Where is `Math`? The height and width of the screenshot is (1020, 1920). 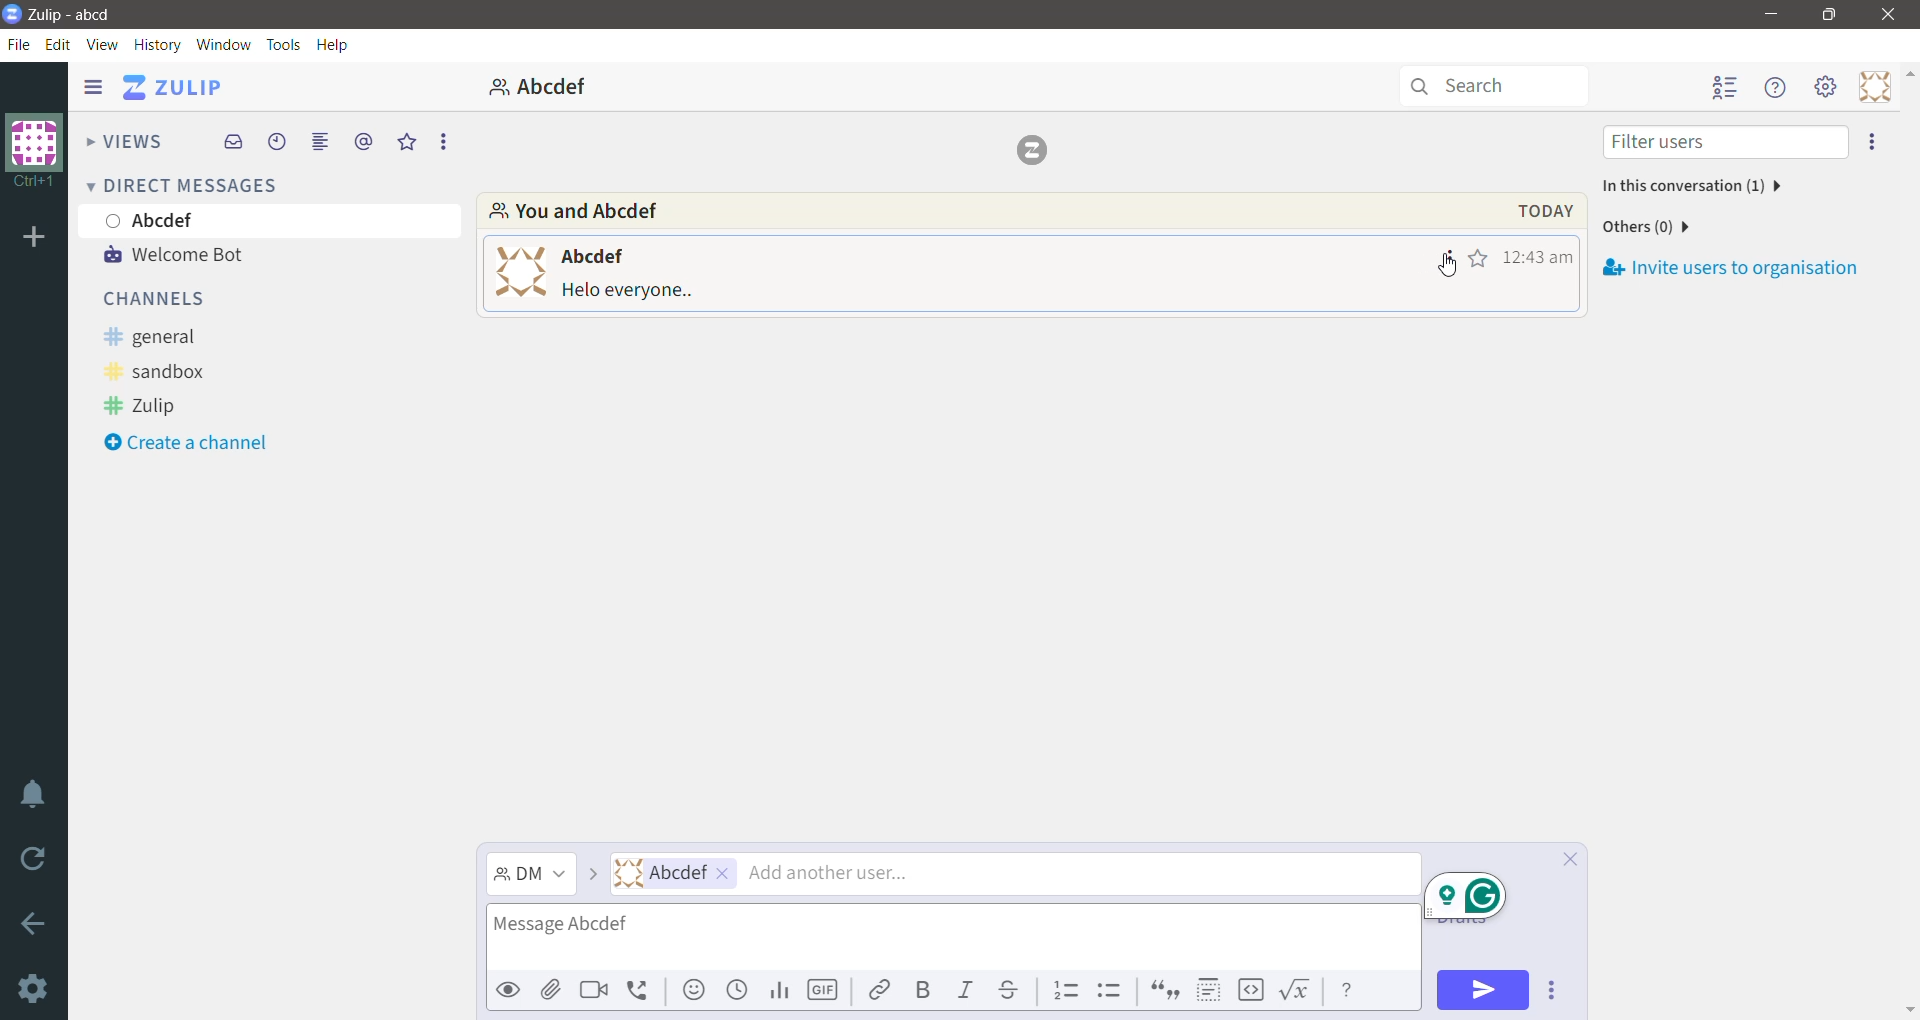 Math is located at coordinates (1298, 992).